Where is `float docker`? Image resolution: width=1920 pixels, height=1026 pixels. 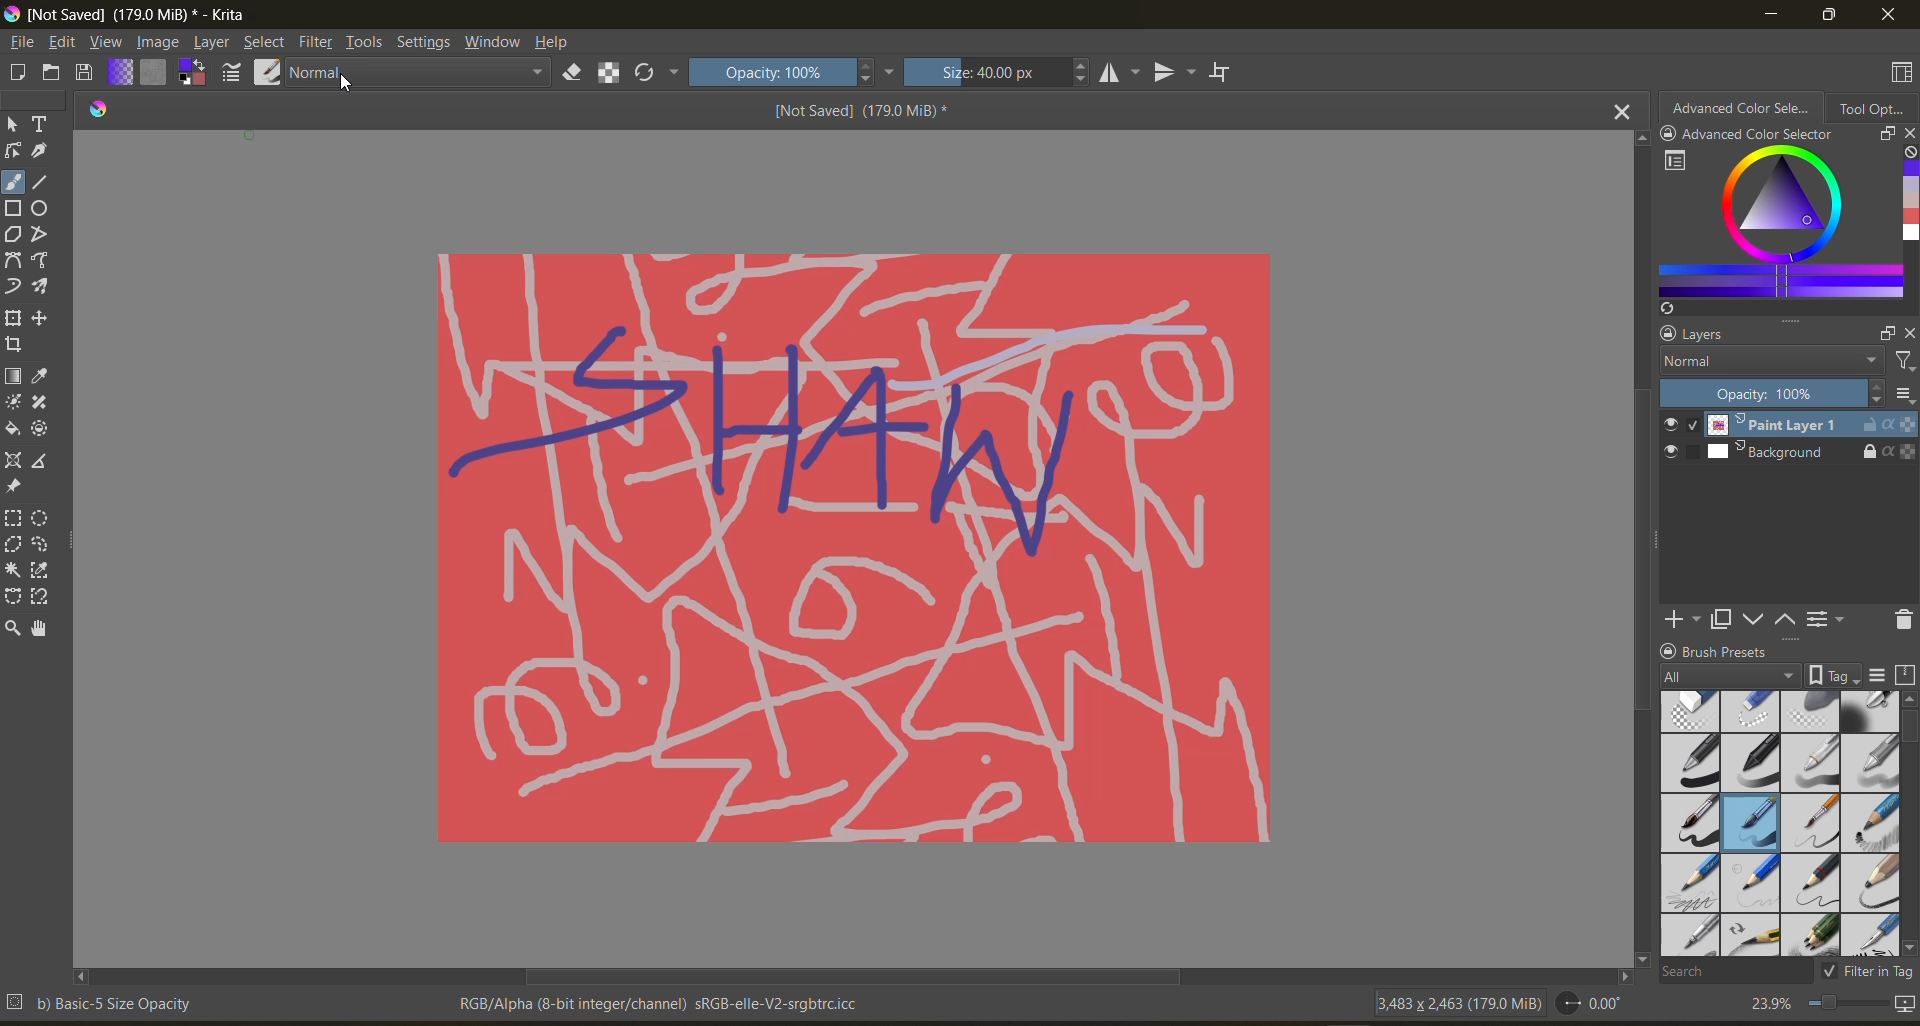
float docker is located at coordinates (1882, 134).